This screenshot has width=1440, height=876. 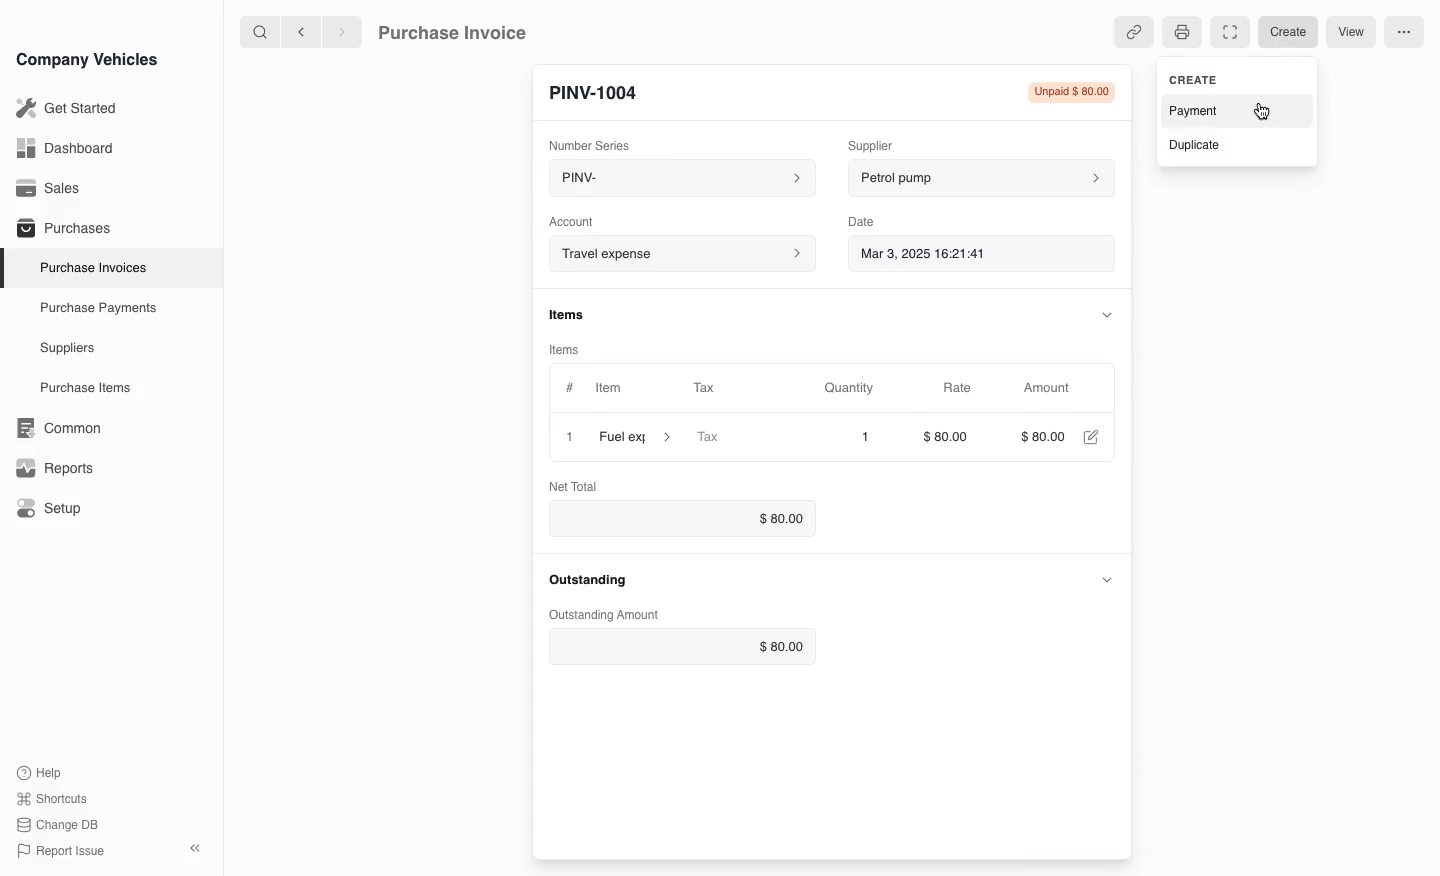 I want to click on Purchases, so click(x=59, y=230).